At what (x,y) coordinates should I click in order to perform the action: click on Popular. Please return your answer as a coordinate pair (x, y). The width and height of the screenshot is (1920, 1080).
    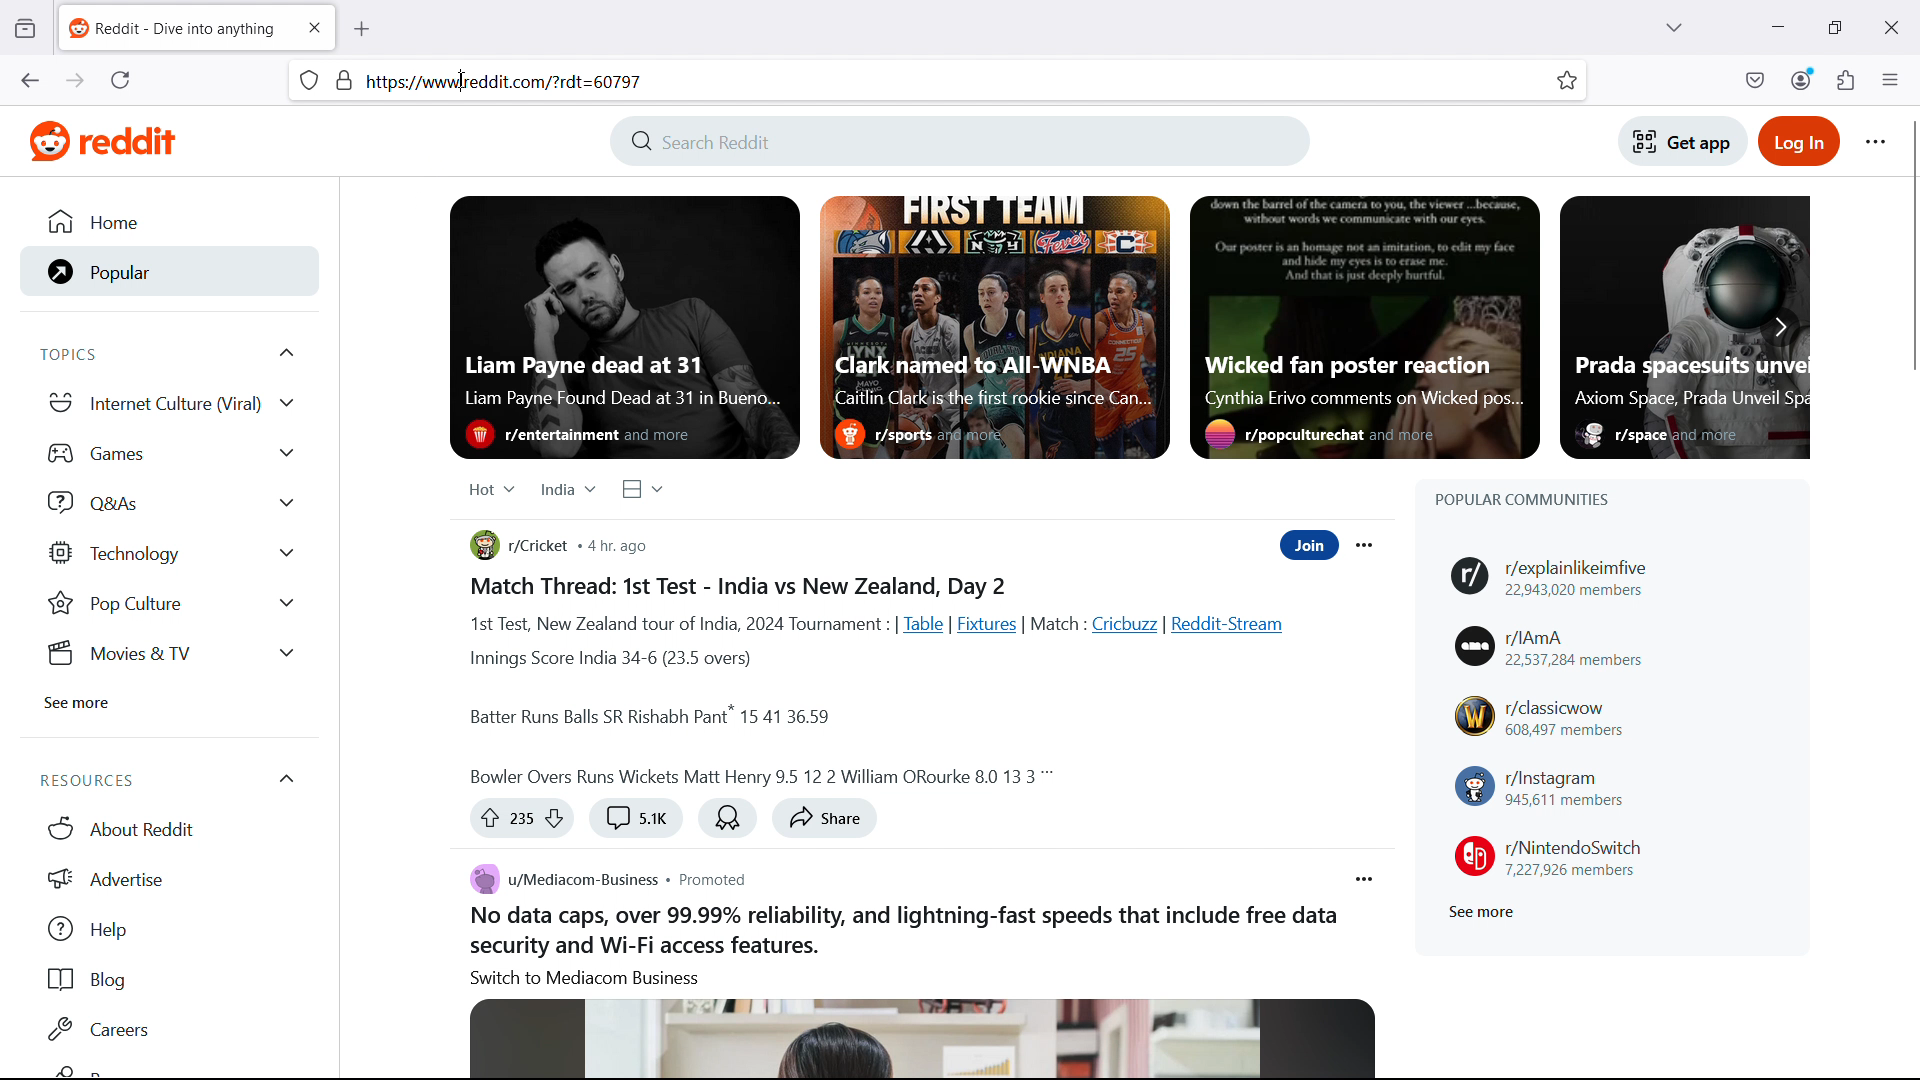
    Looking at the image, I should click on (162, 272).